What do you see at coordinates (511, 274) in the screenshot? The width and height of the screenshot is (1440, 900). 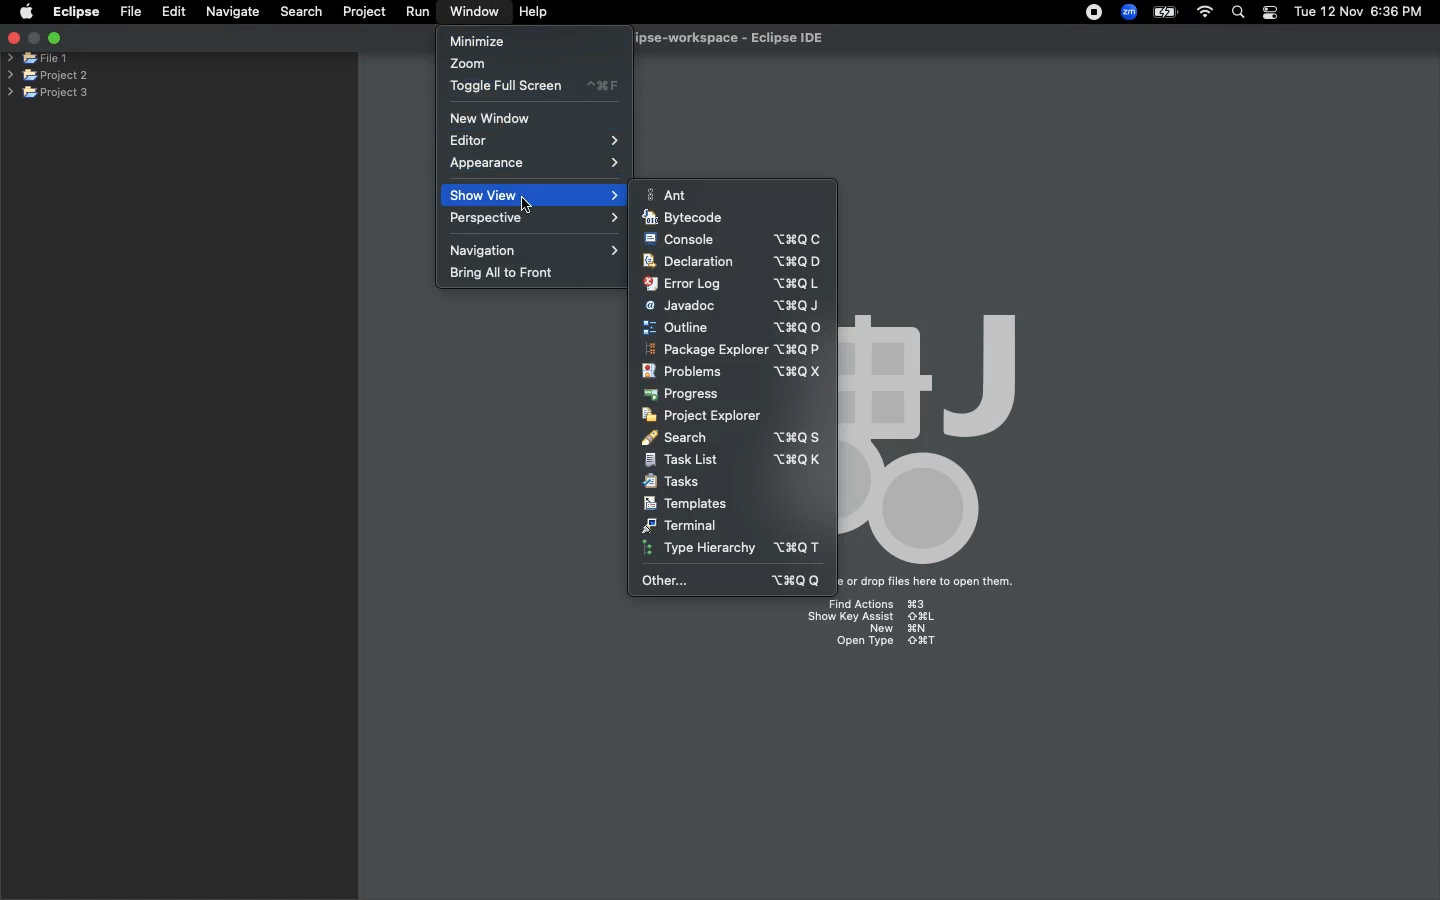 I see `Bring all to front` at bounding box center [511, 274].